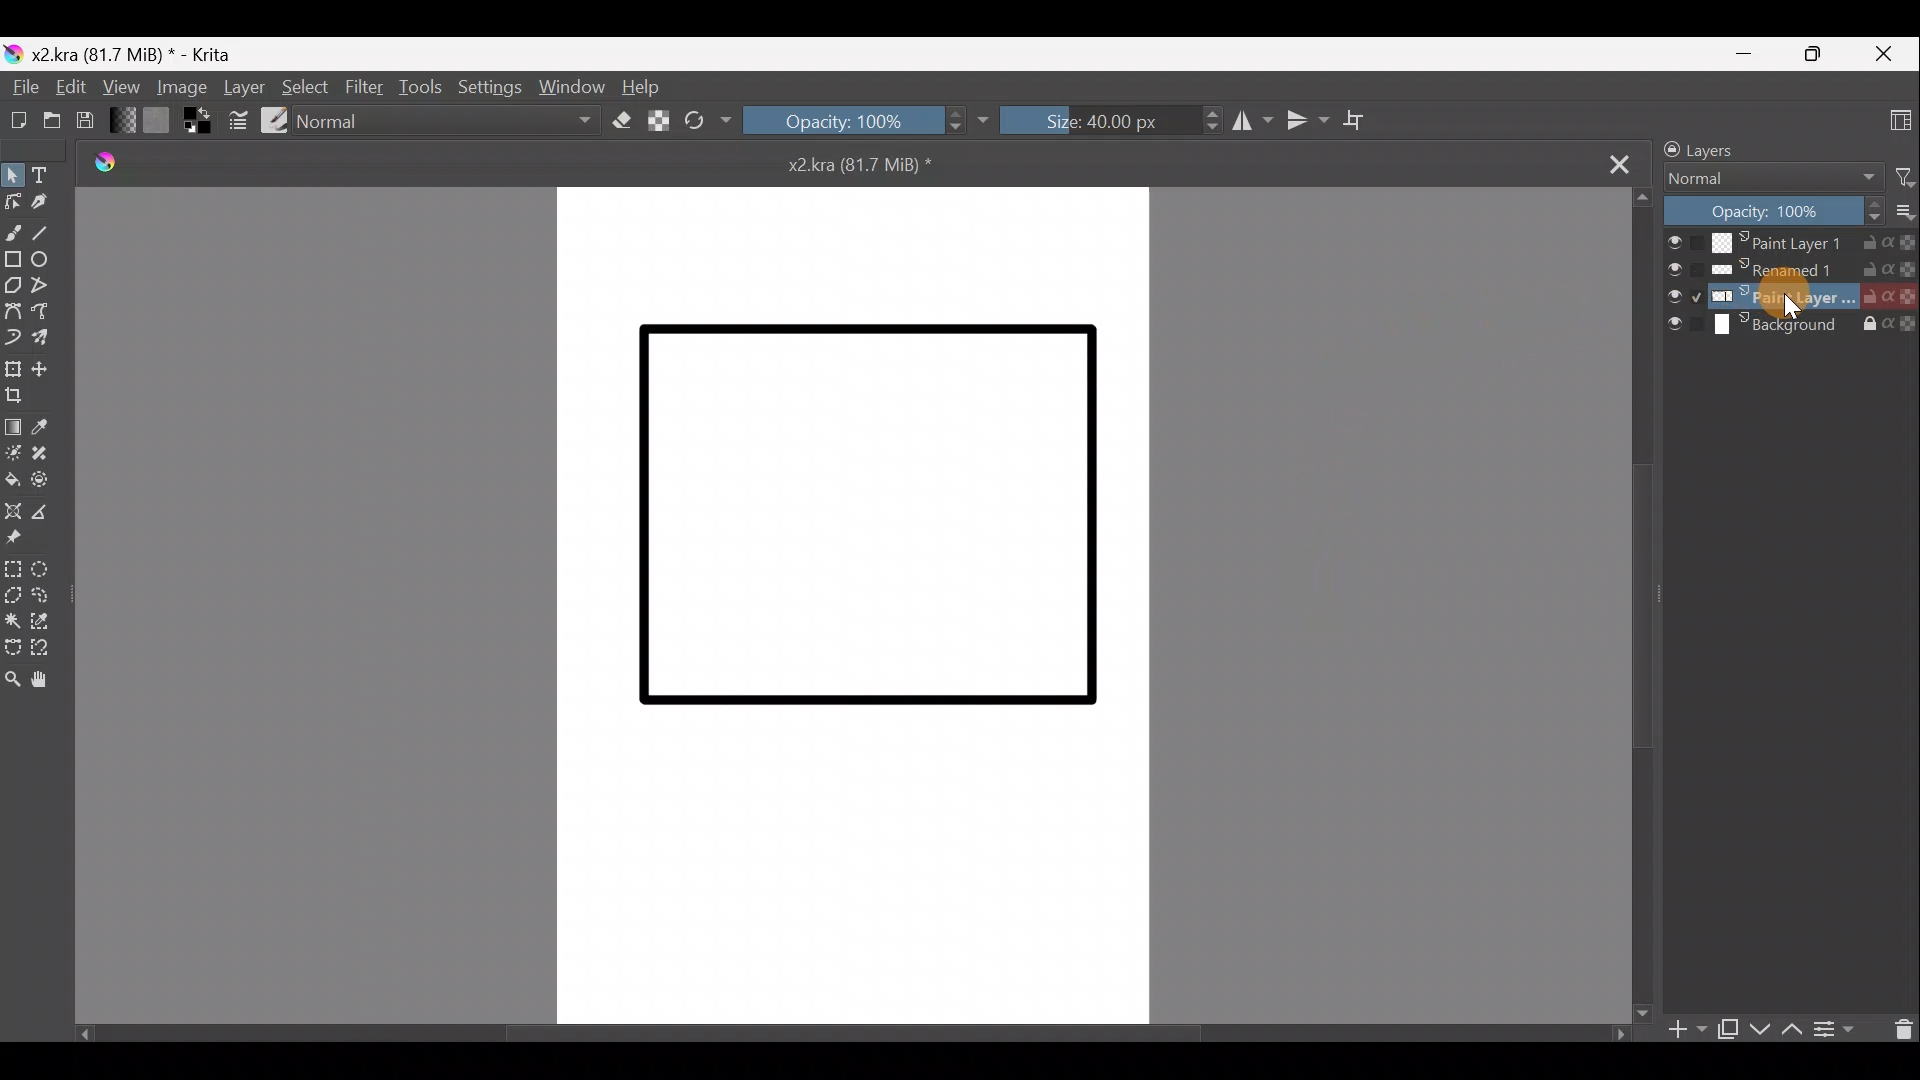  What do you see at coordinates (49, 256) in the screenshot?
I see `Ellipse tool` at bounding box center [49, 256].